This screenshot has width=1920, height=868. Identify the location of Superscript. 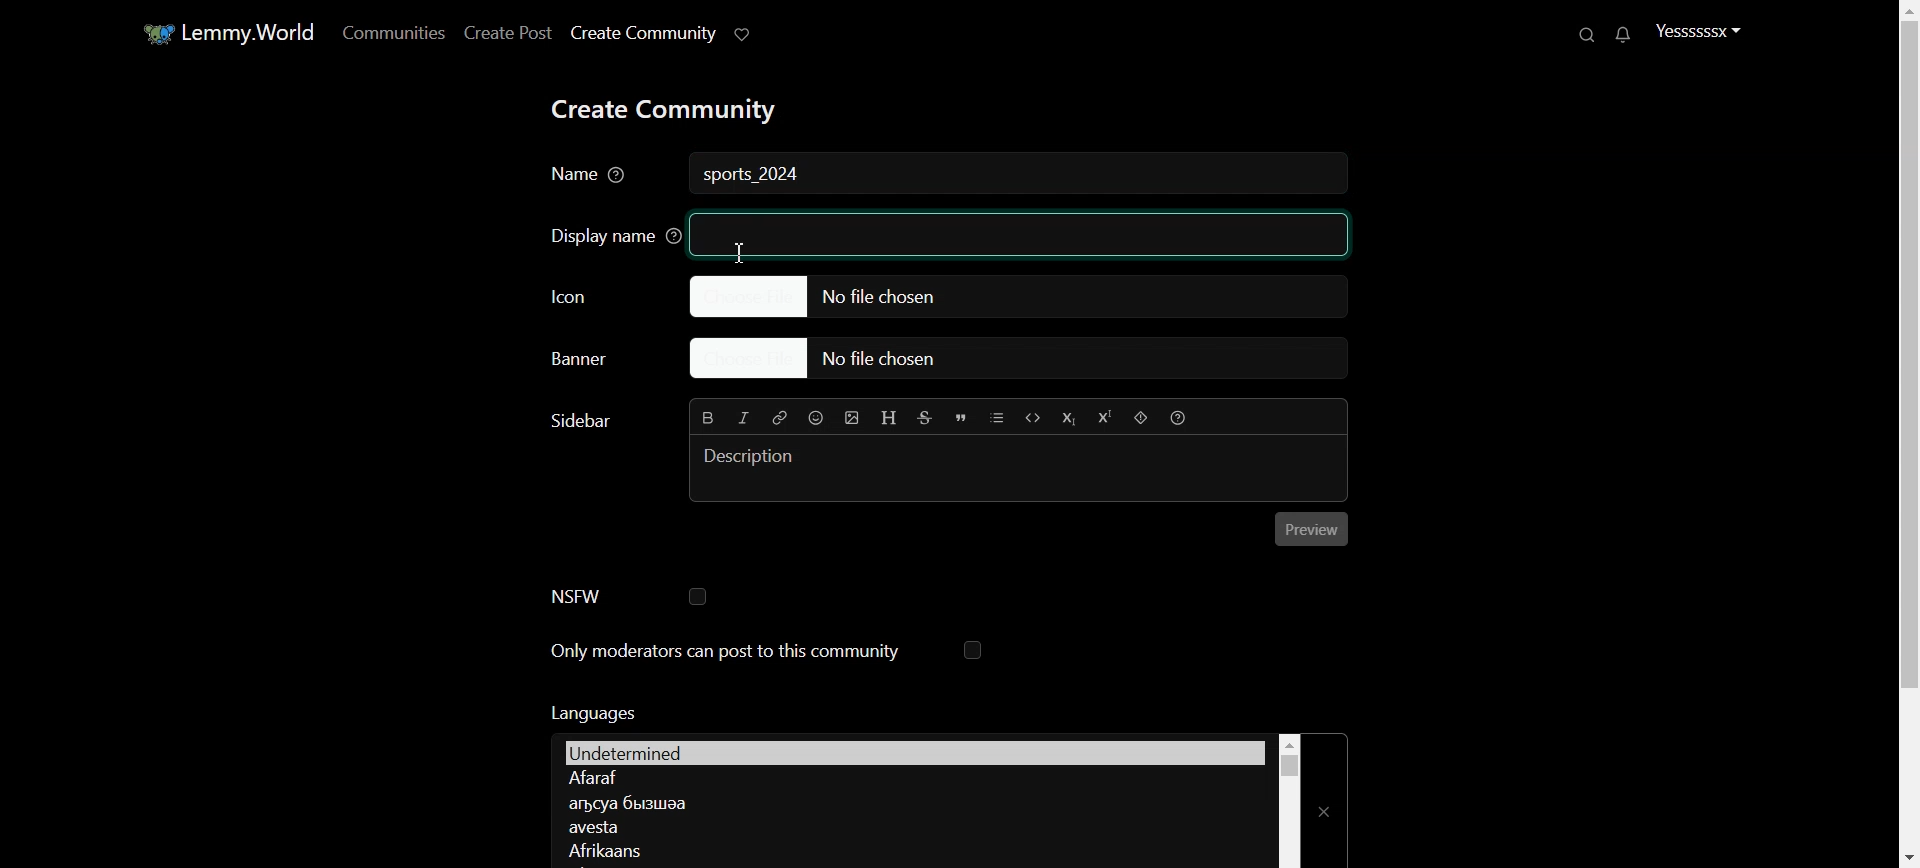
(1103, 418).